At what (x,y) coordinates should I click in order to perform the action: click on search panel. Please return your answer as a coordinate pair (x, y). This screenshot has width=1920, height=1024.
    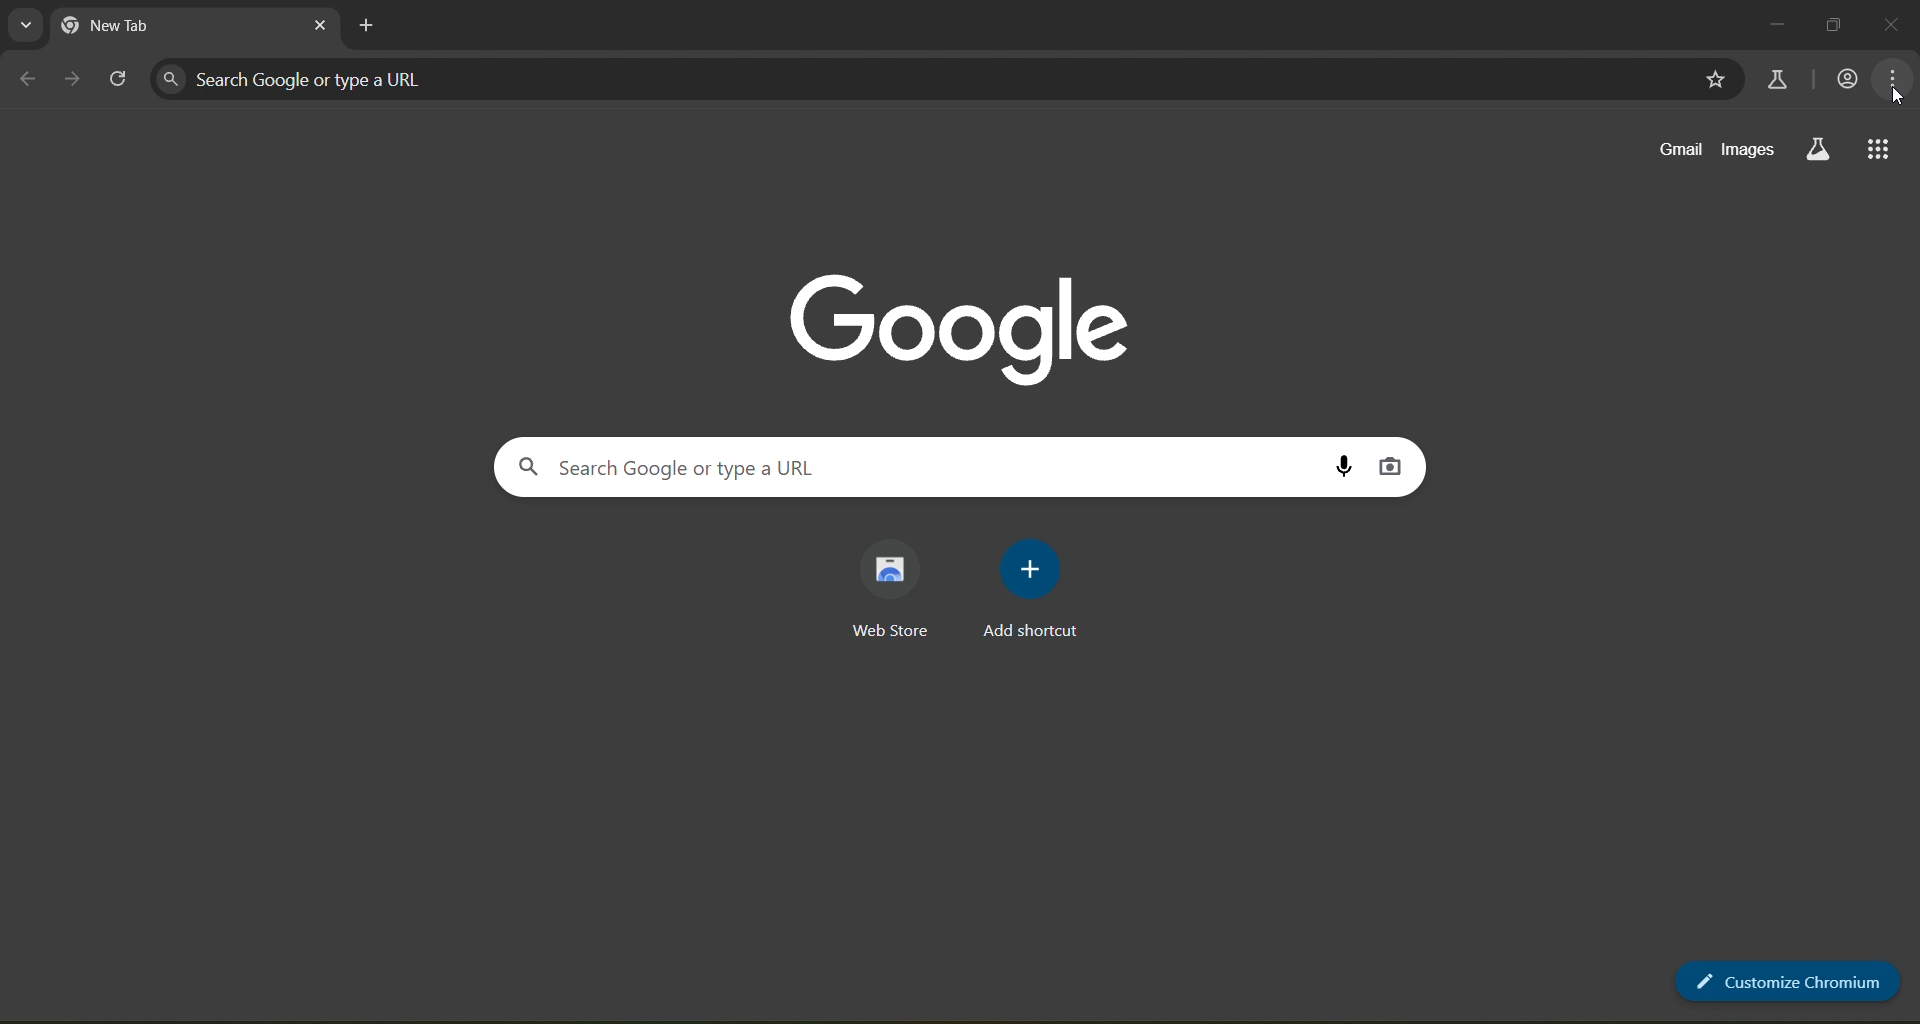
    Looking at the image, I should click on (305, 77).